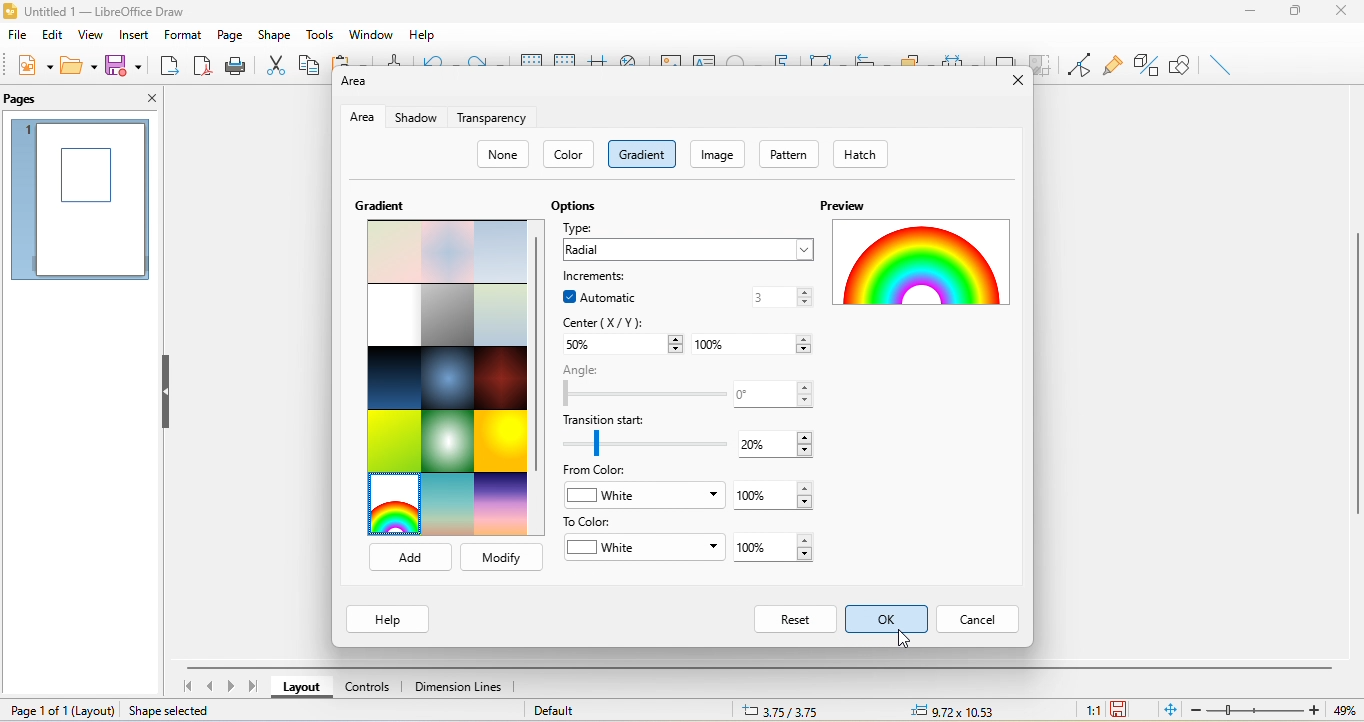 Image resolution: width=1364 pixels, height=722 pixels. What do you see at coordinates (590, 227) in the screenshot?
I see `type` at bounding box center [590, 227].